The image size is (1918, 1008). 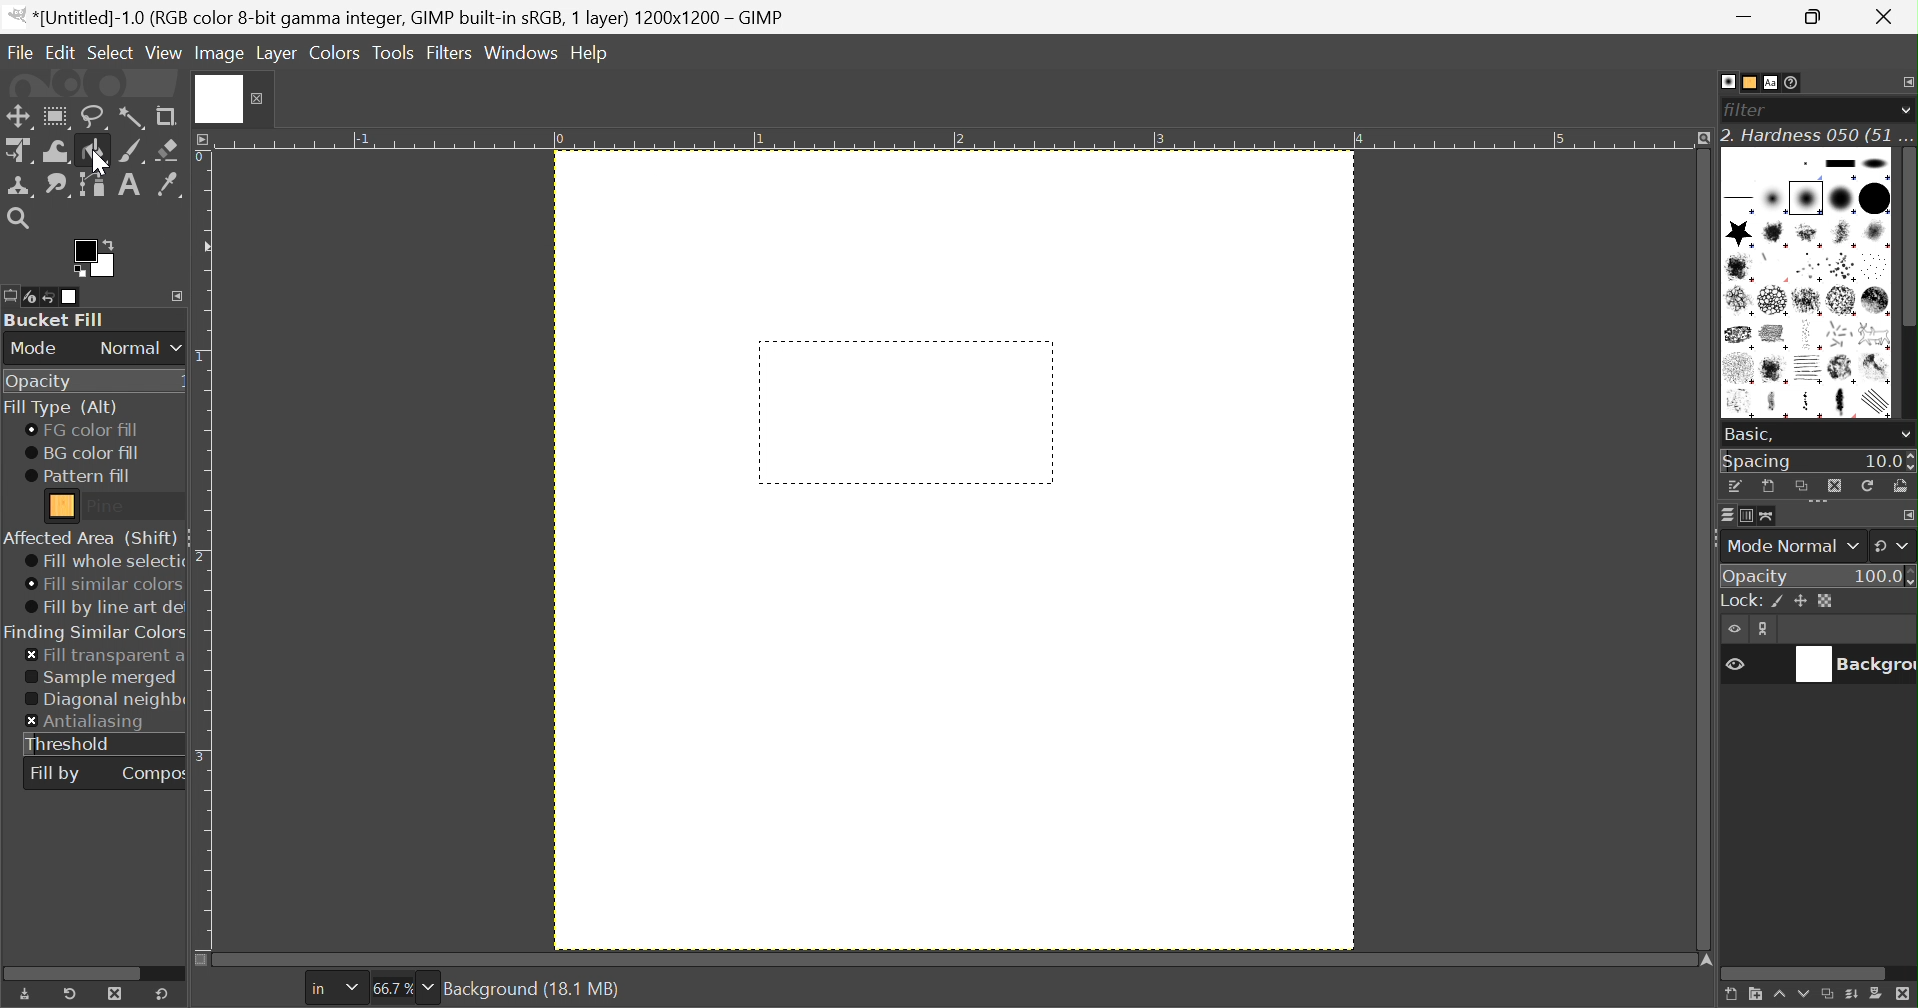 What do you see at coordinates (1739, 267) in the screenshot?
I see `Acrylic 05` at bounding box center [1739, 267].